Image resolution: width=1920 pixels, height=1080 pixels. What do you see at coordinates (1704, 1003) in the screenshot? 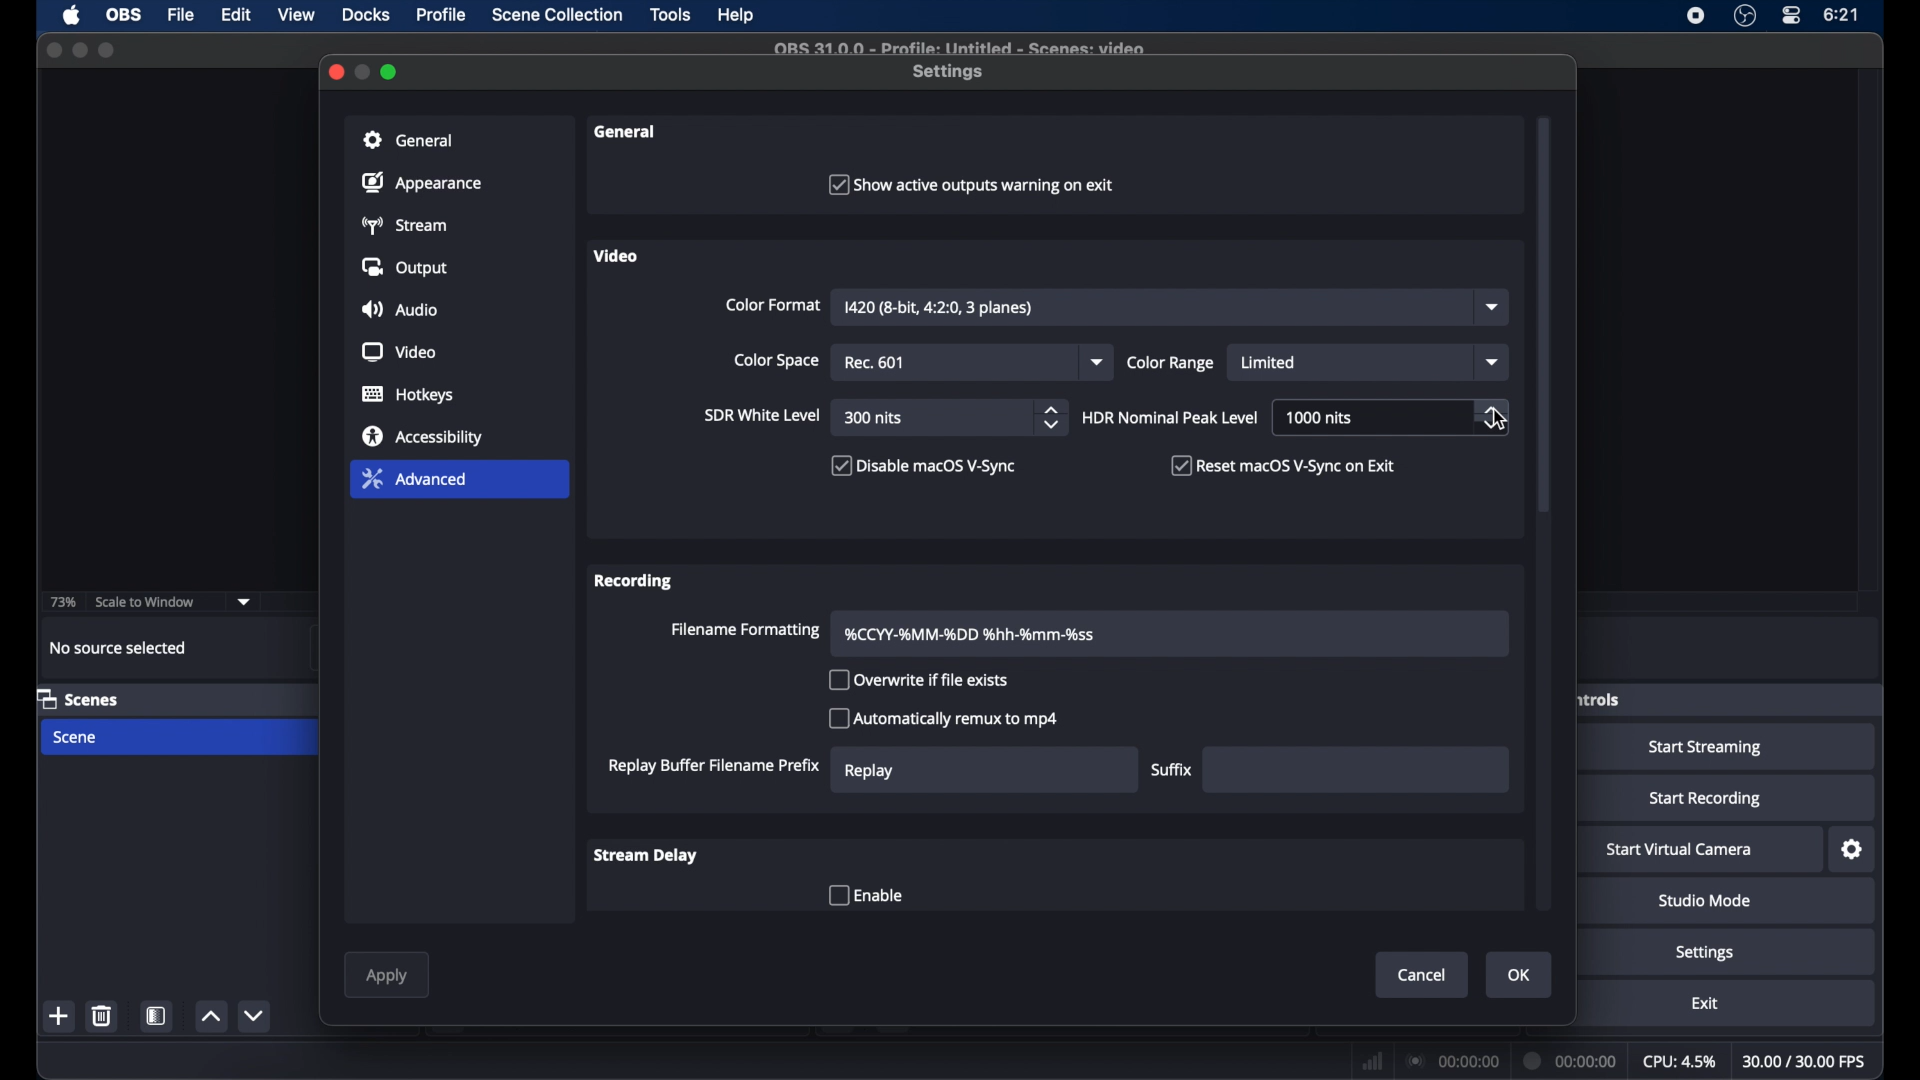
I see `exit` at bounding box center [1704, 1003].